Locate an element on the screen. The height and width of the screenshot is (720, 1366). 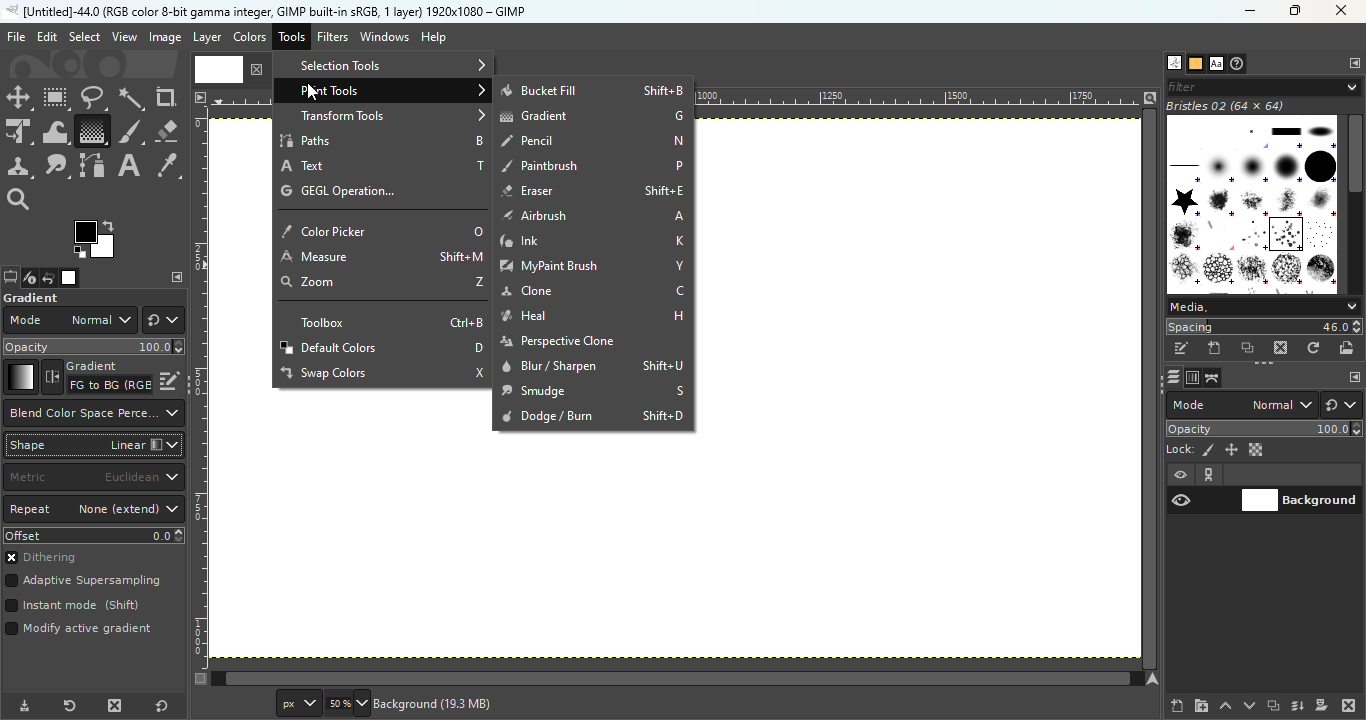
Adaptive supersampling is located at coordinates (84, 583).